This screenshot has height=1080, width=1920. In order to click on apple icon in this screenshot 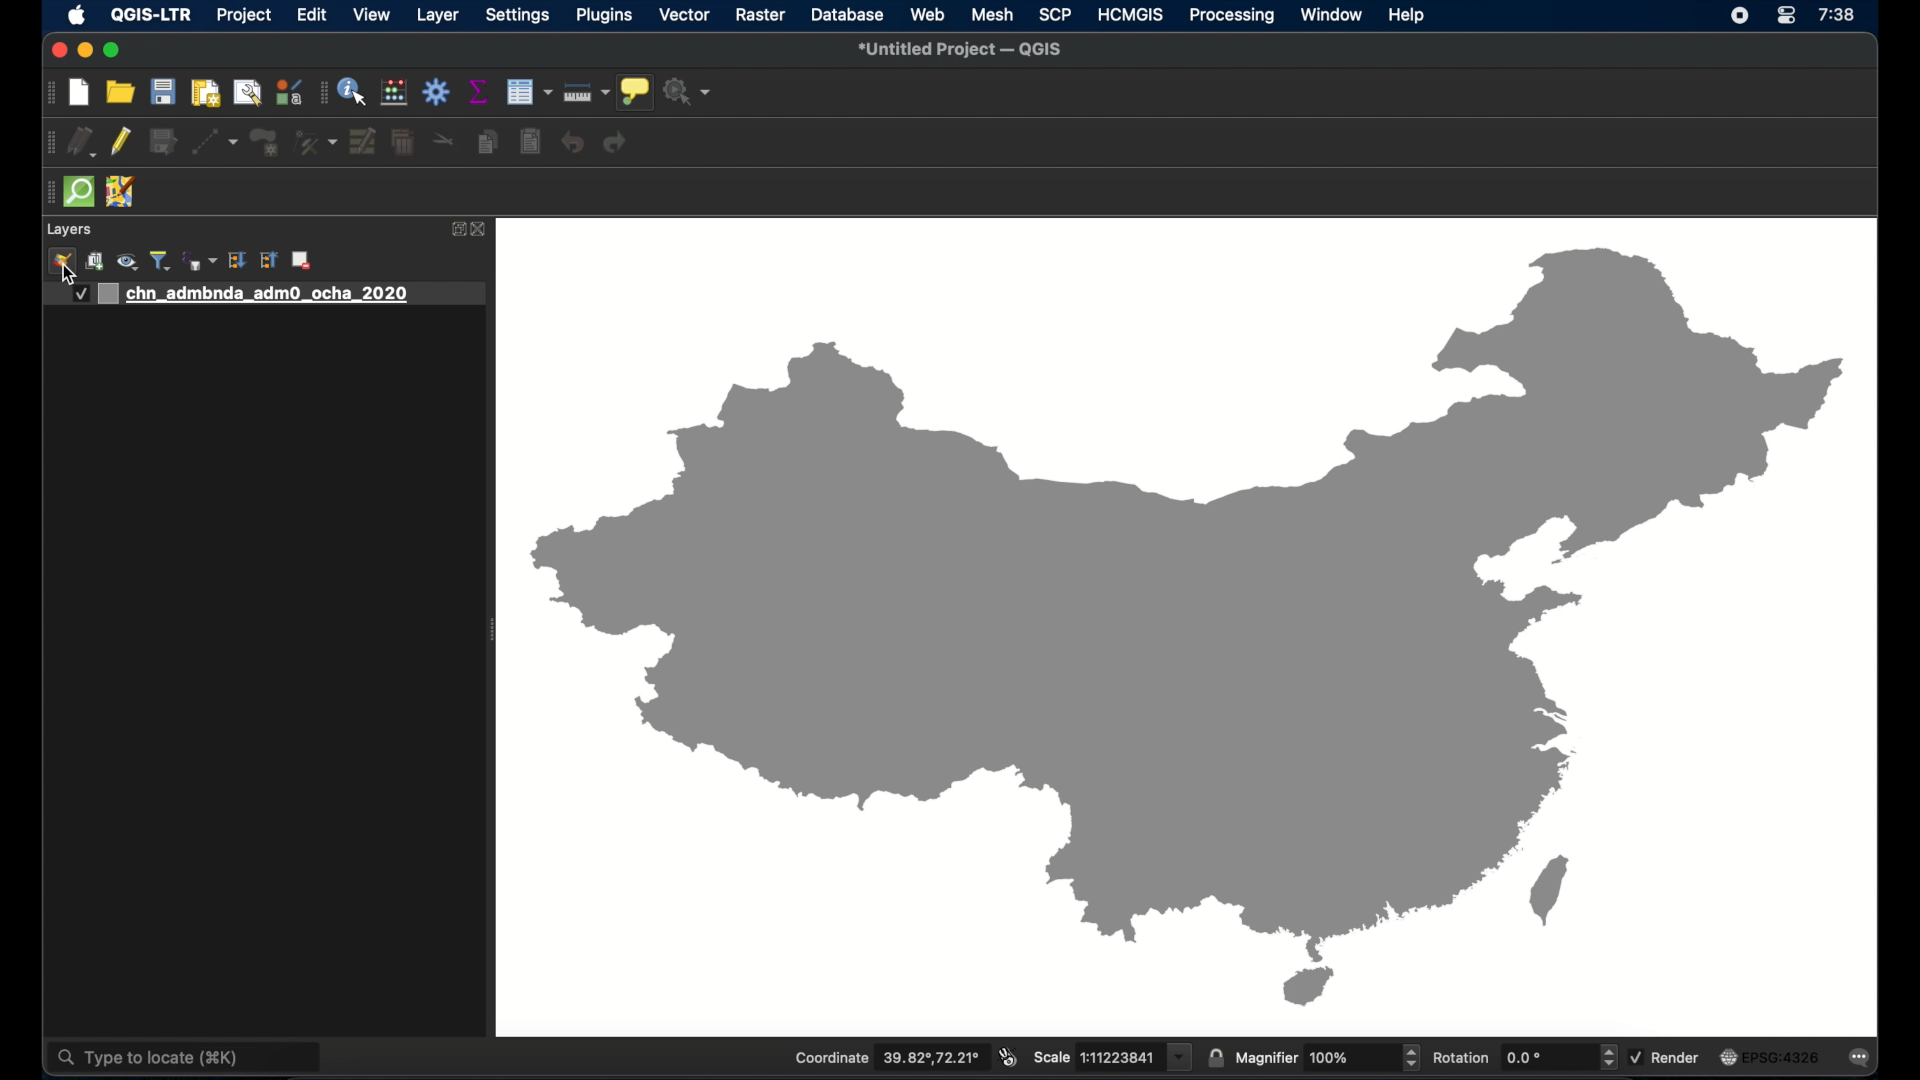, I will do `click(78, 17)`.